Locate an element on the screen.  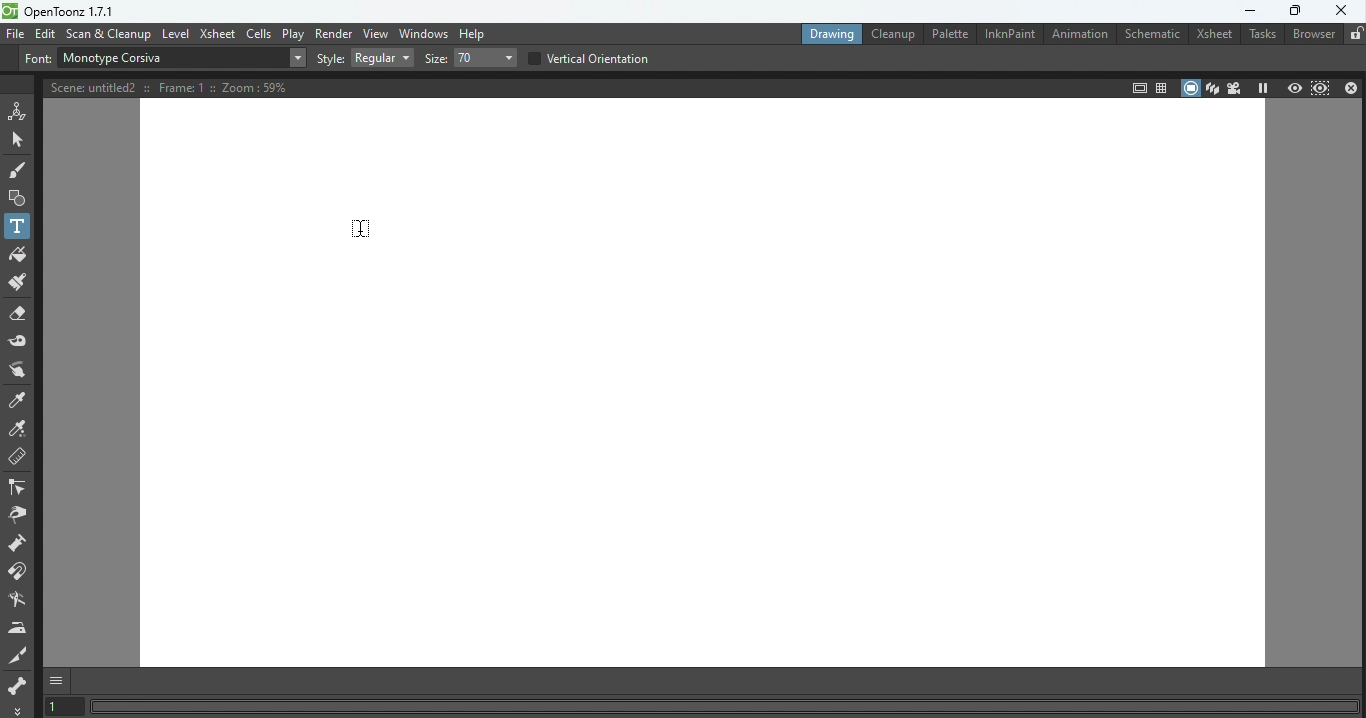
Close is located at coordinates (1353, 86).